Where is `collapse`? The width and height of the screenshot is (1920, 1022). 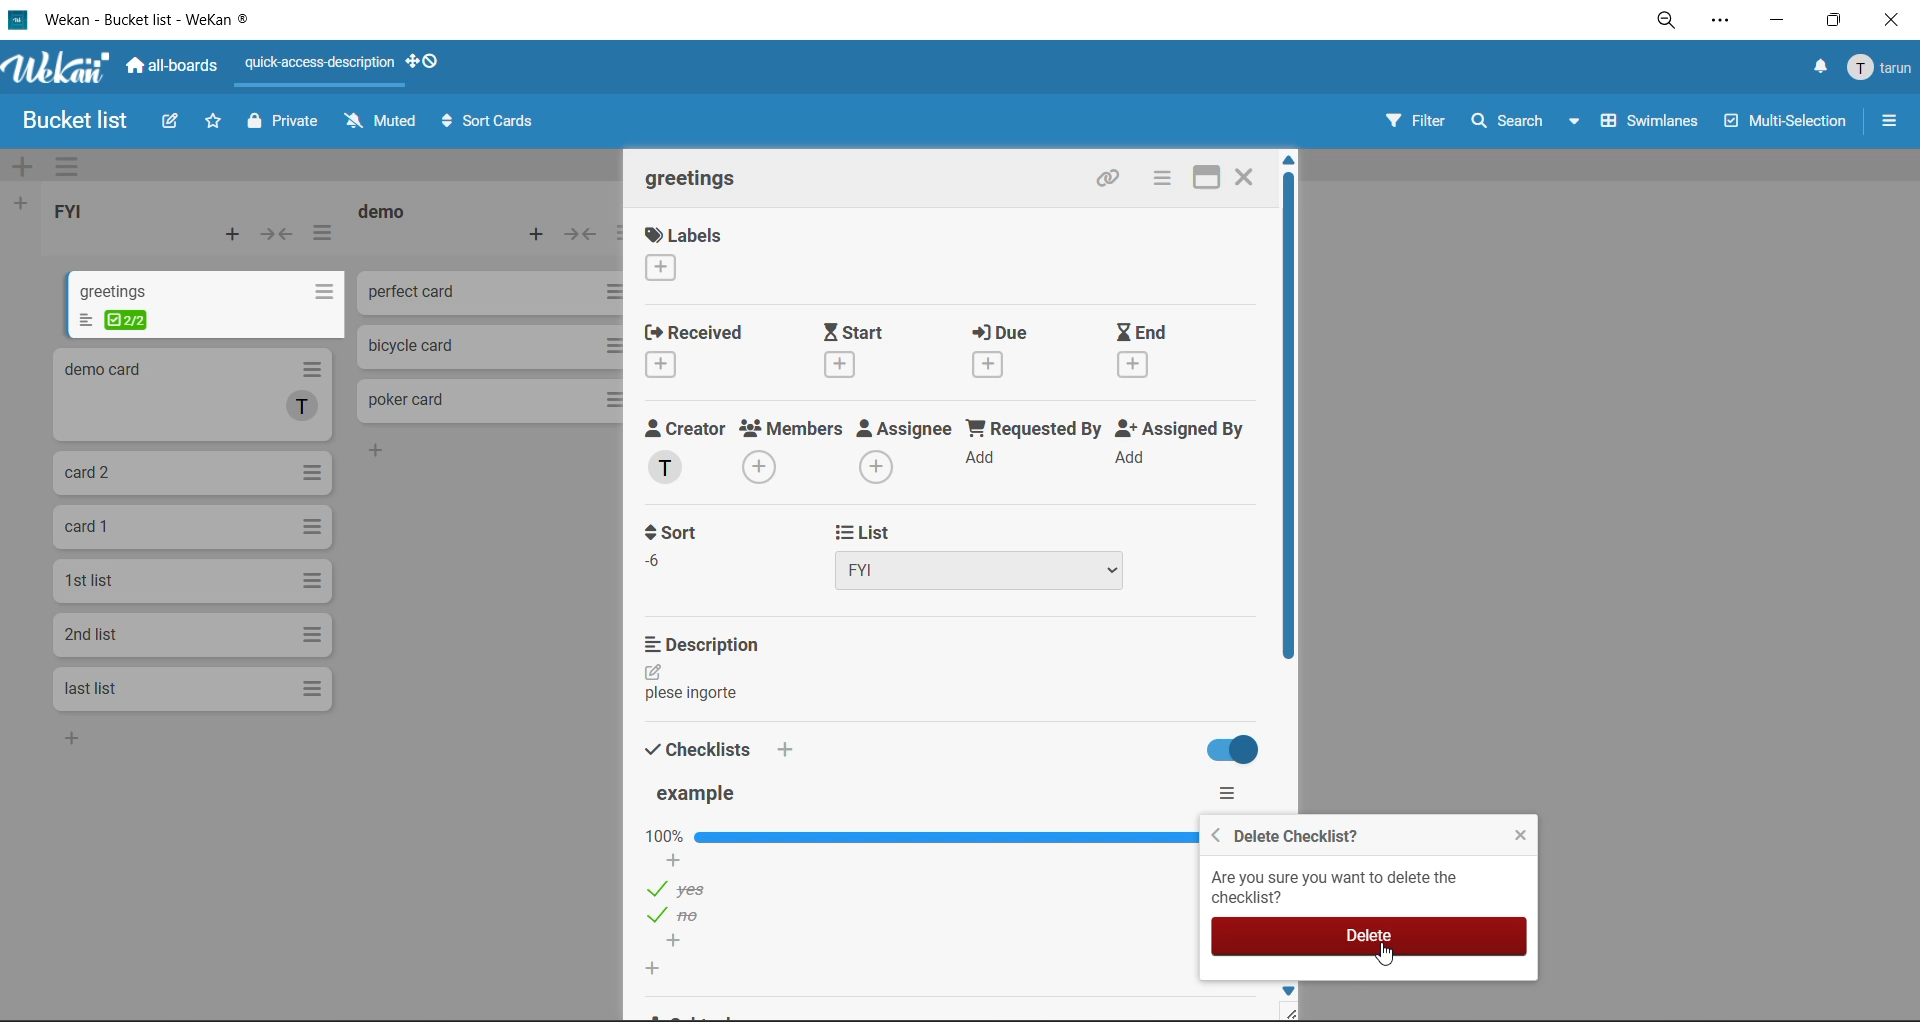 collapse is located at coordinates (277, 234).